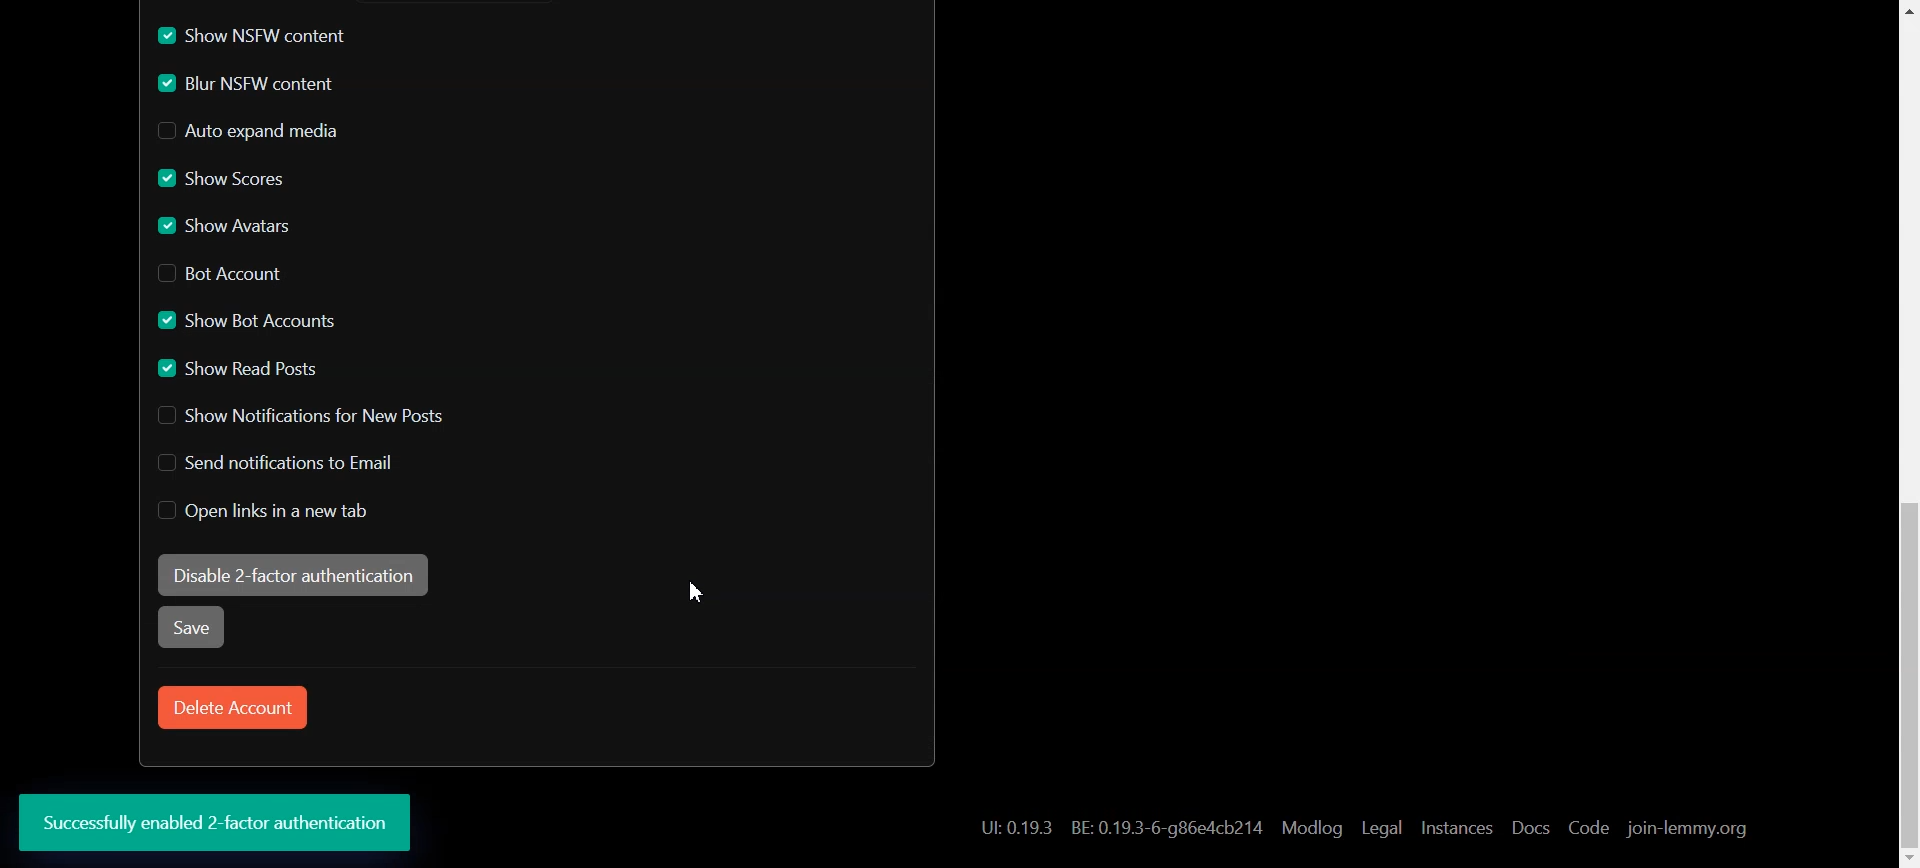 Image resolution: width=1920 pixels, height=868 pixels. I want to click on Text, so click(215, 822).